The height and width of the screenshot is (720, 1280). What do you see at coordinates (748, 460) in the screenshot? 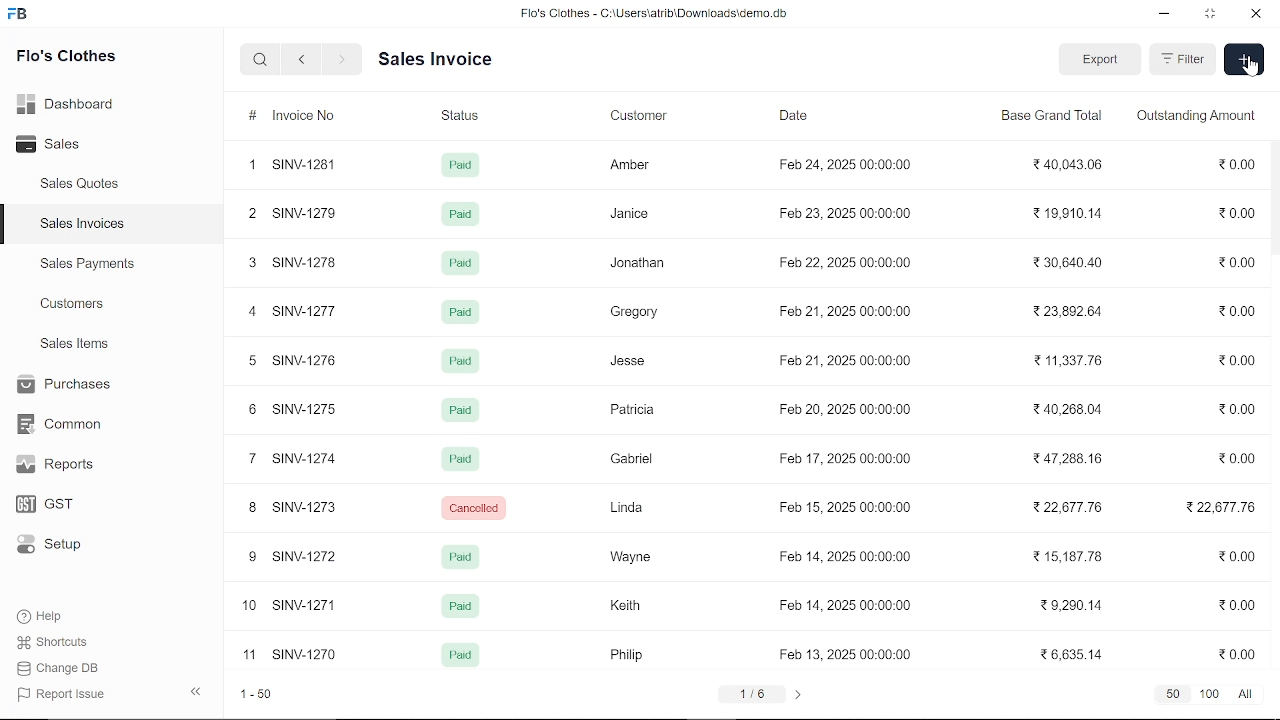
I see `7 SINV-1274 Pa Gabriel Feb 17, 2025 00:00:00 247,288.16 20.00` at bounding box center [748, 460].